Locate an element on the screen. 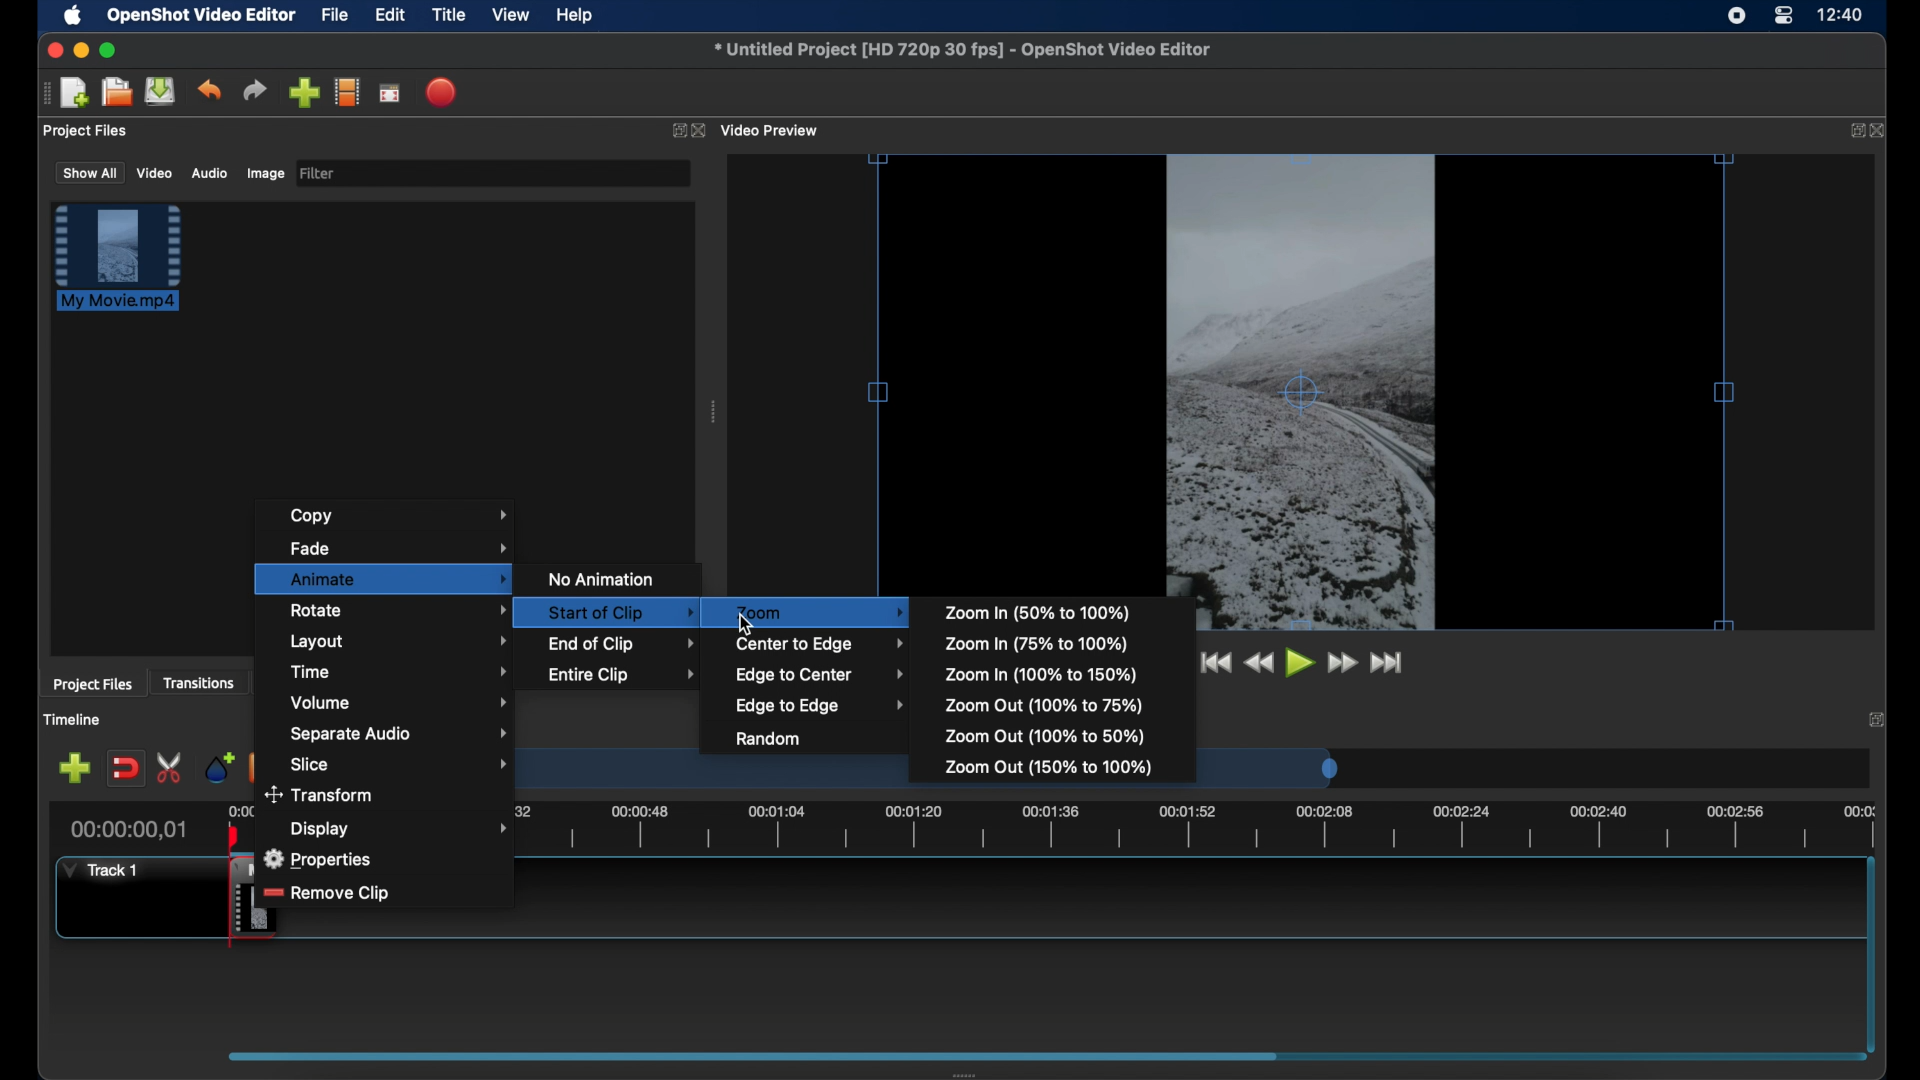  timeline is located at coordinates (75, 721).